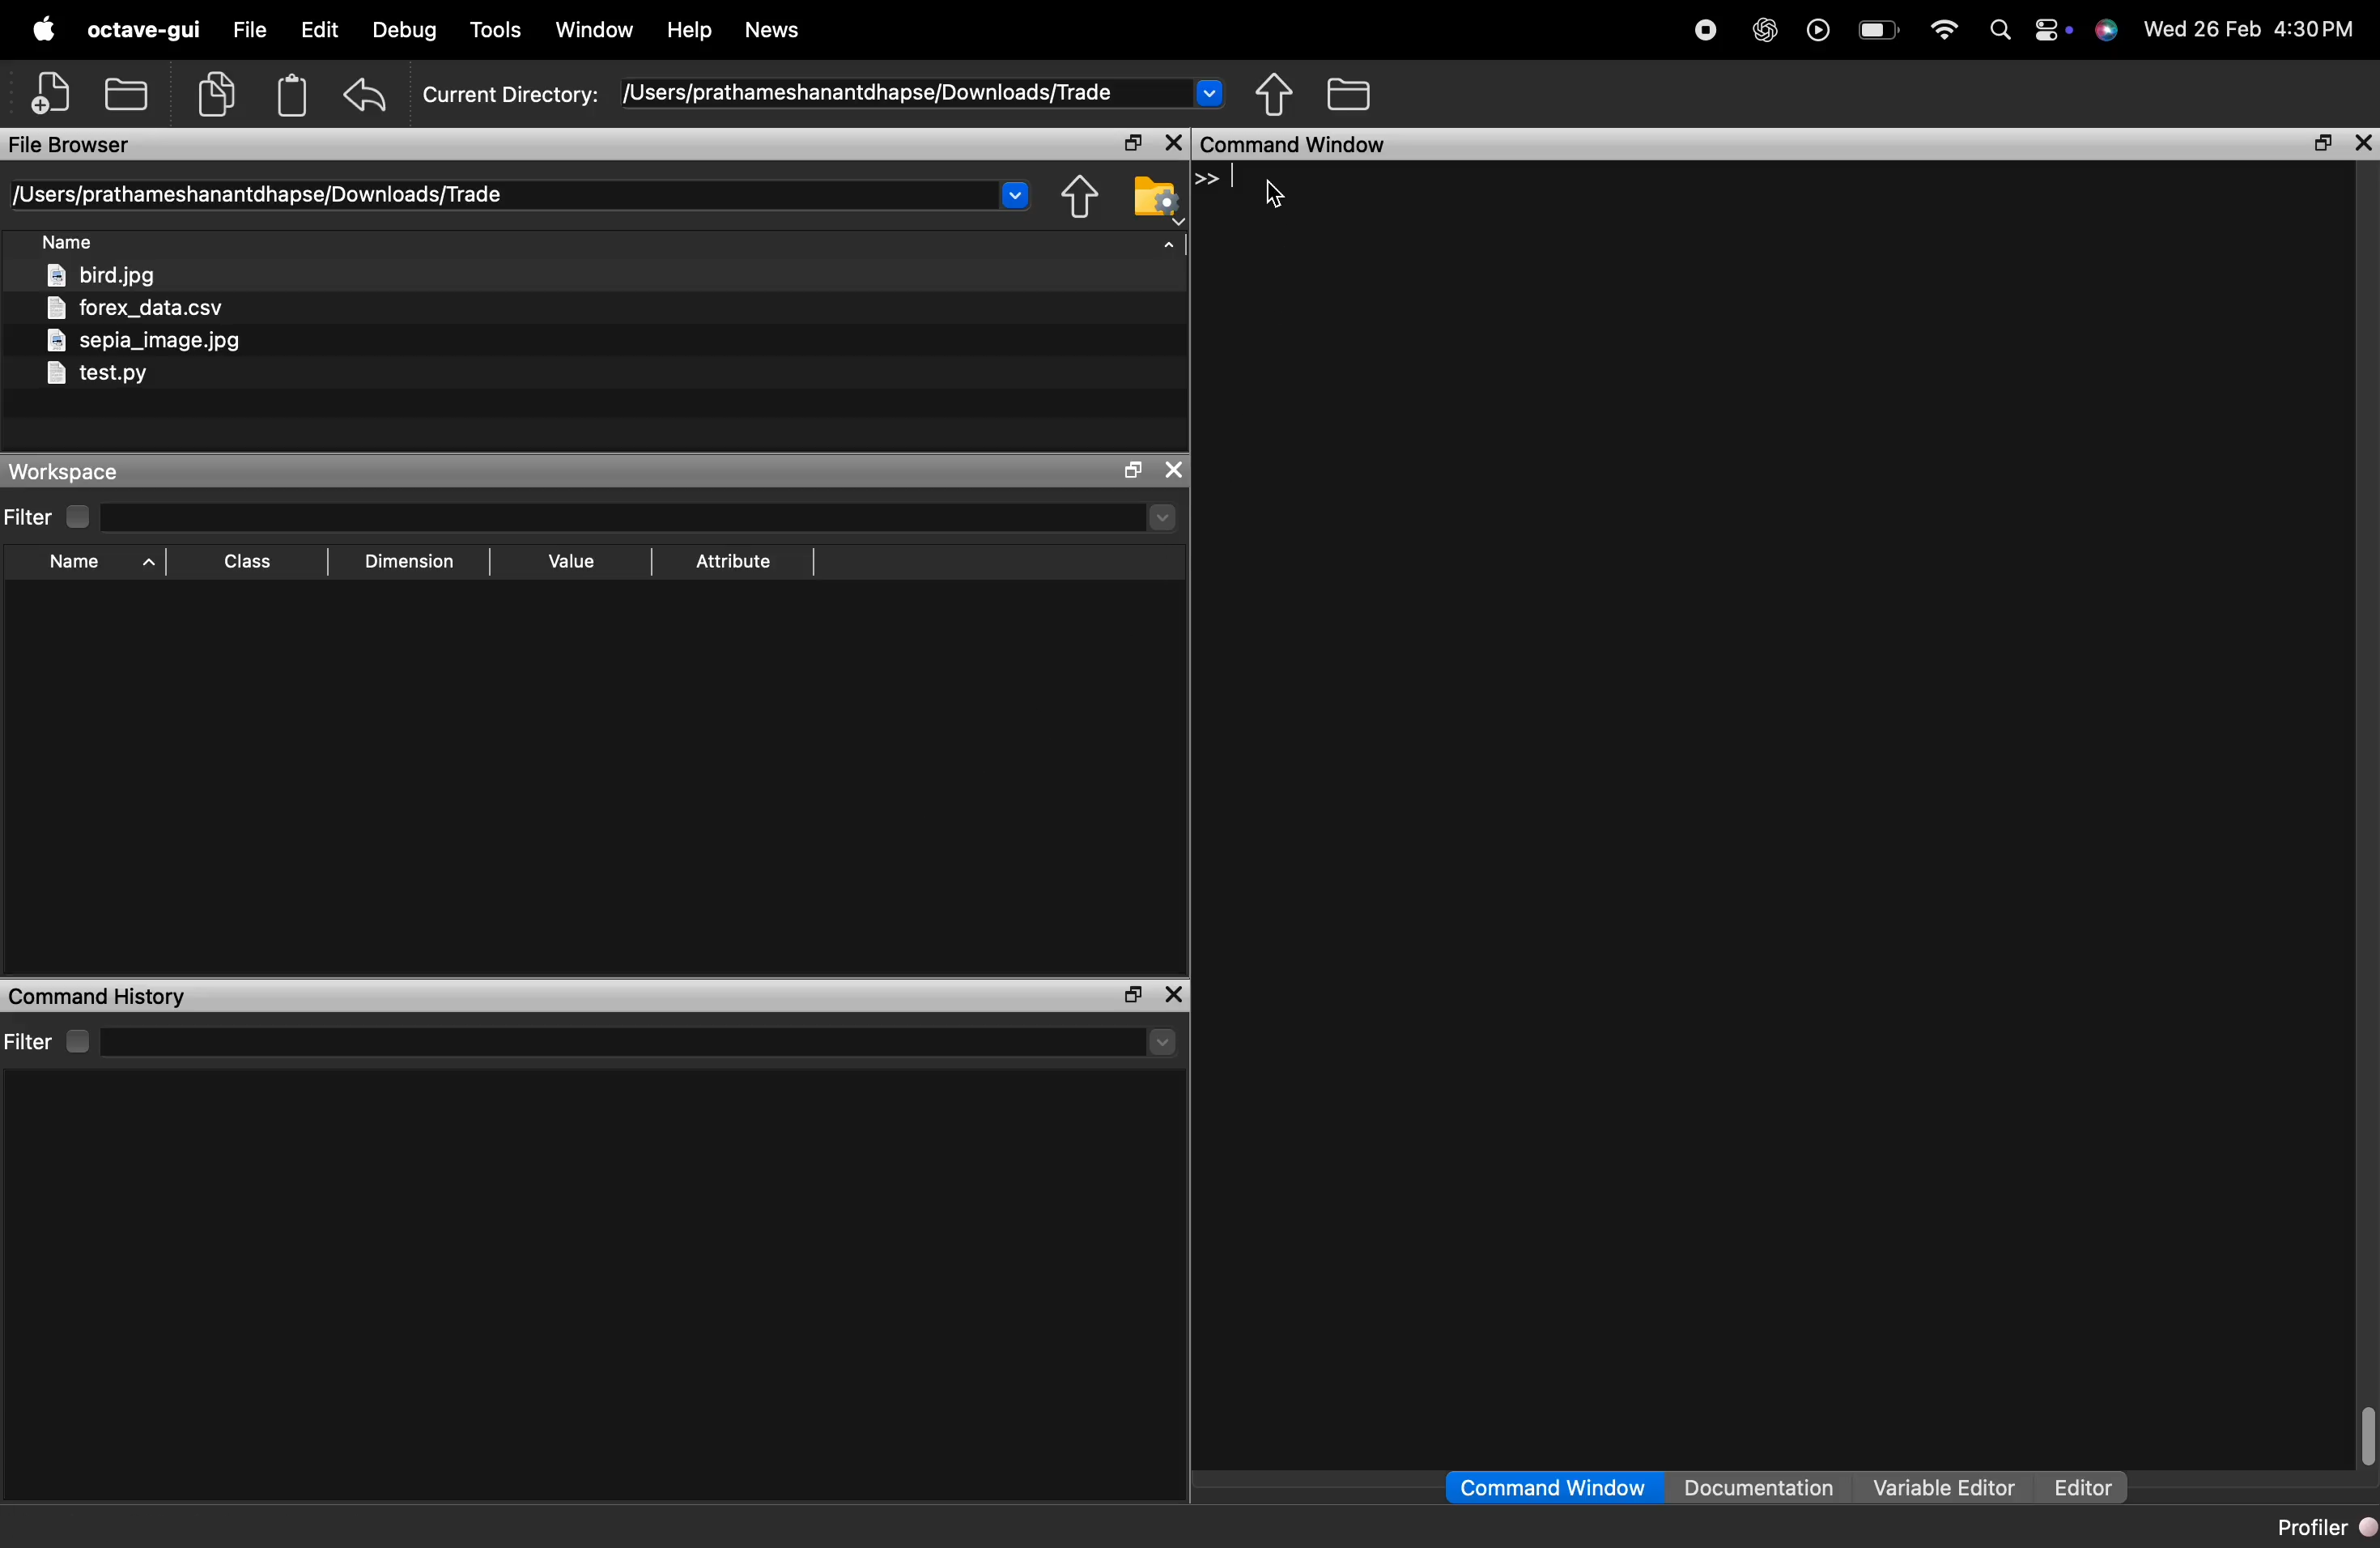 The width and height of the screenshot is (2380, 1548). What do you see at coordinates (1176, 470) in the screenshot?
I see `close` at bounding box center [1176, 470].